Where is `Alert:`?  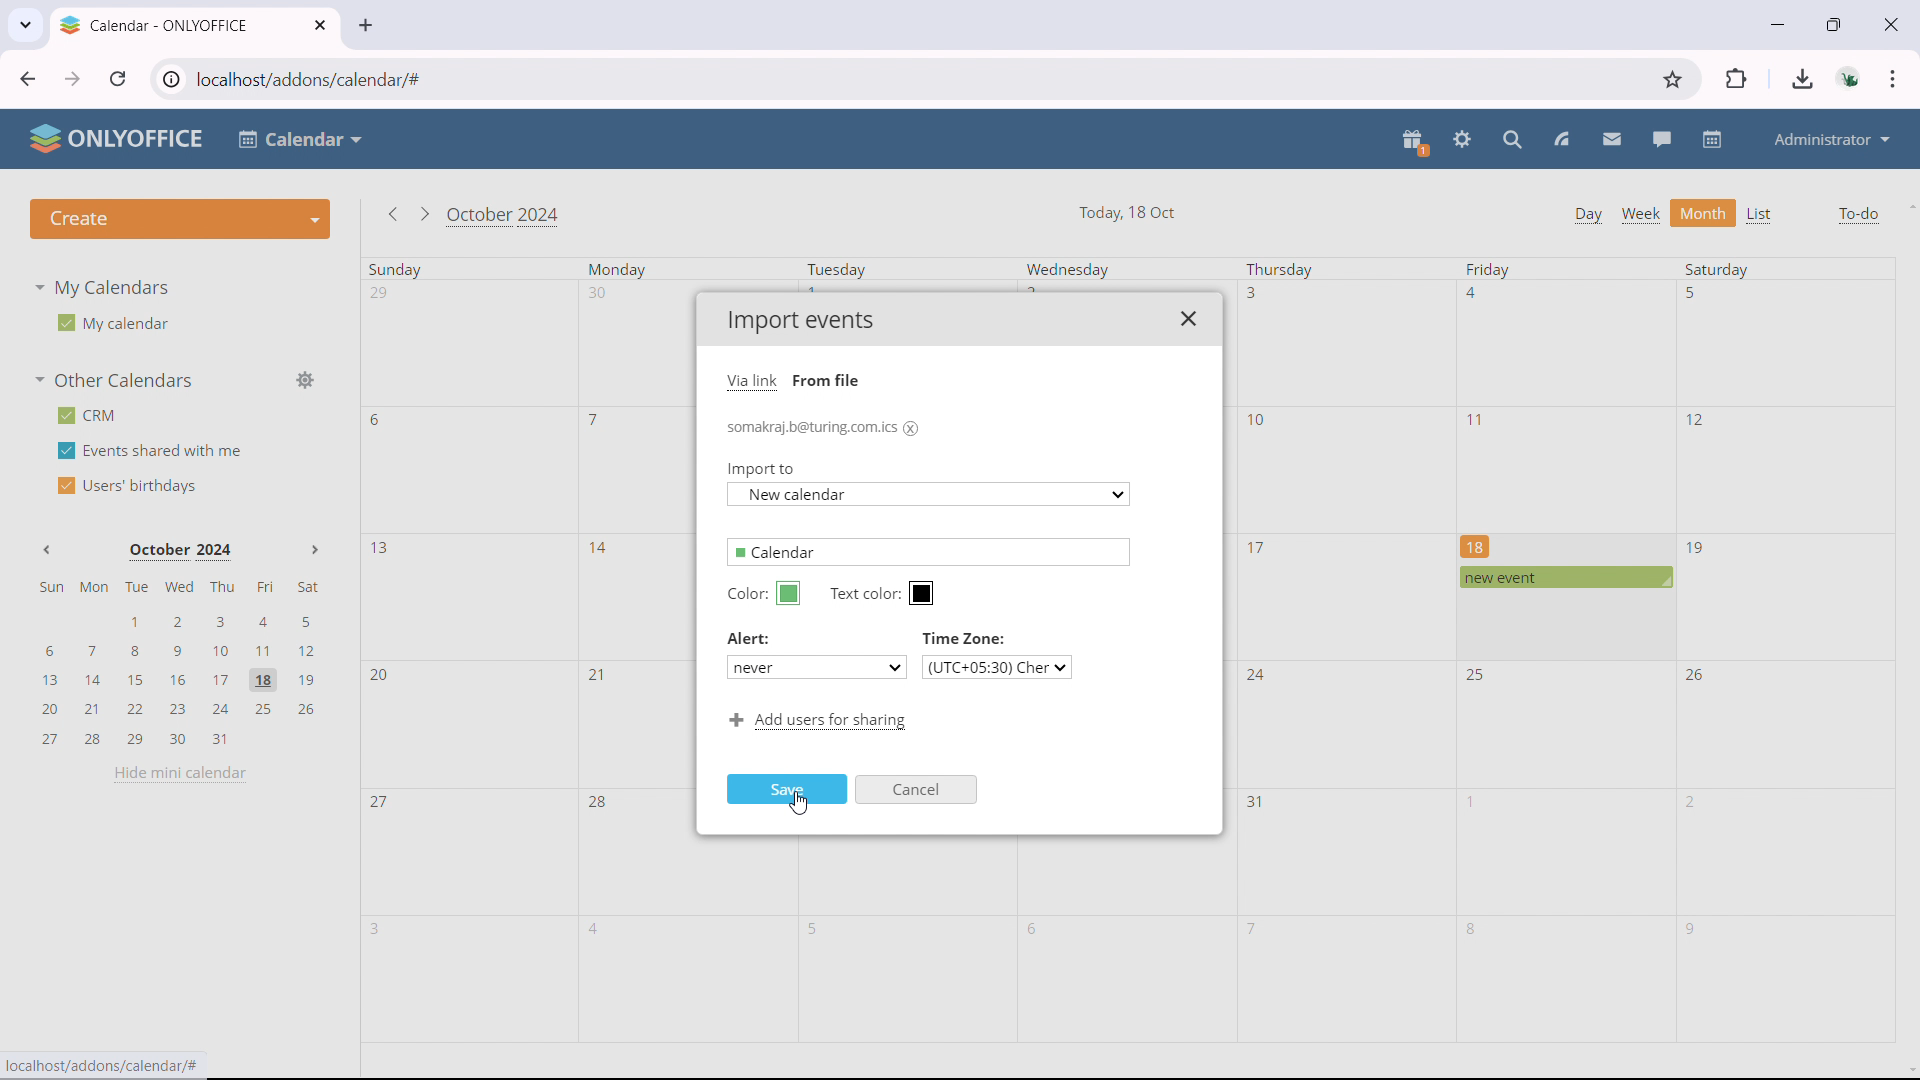 Alert: is located at coordinates (752, 641).